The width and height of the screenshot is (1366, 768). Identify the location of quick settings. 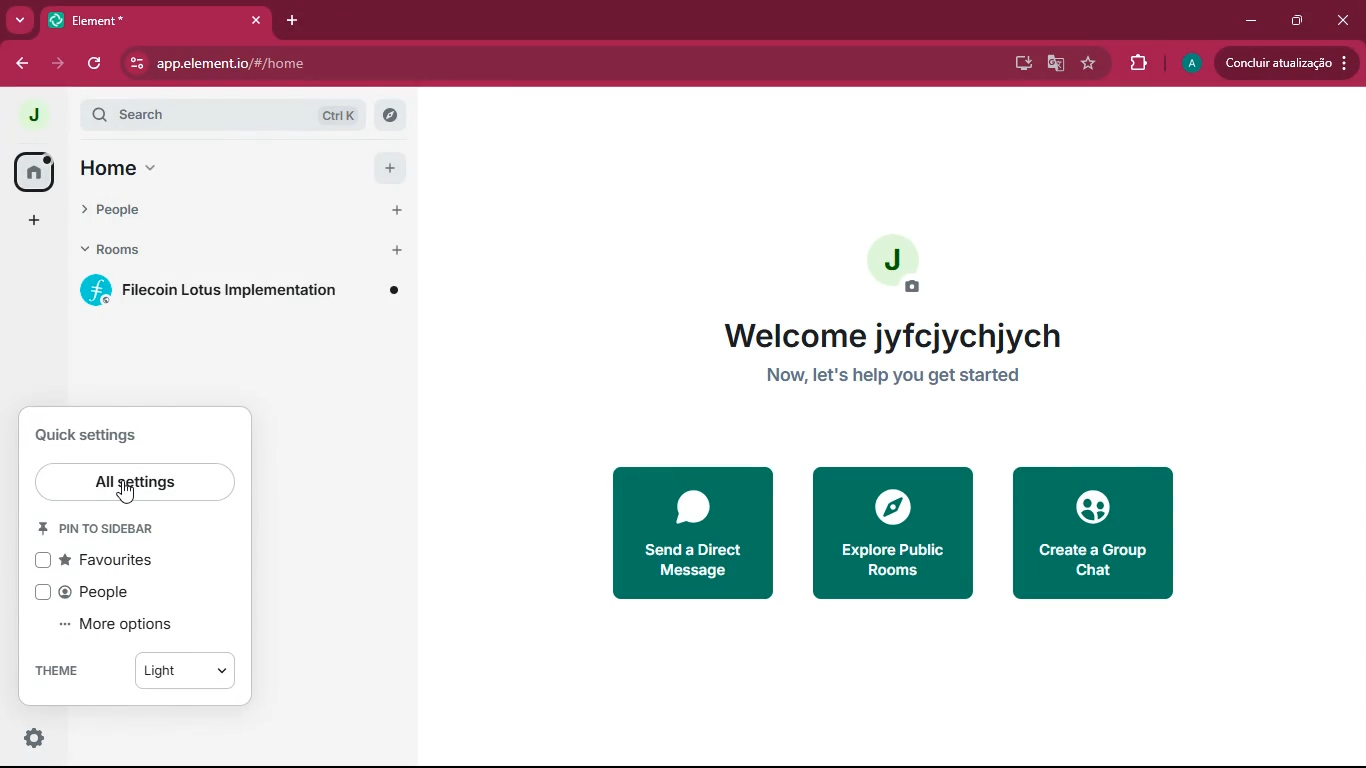
(91, 433).